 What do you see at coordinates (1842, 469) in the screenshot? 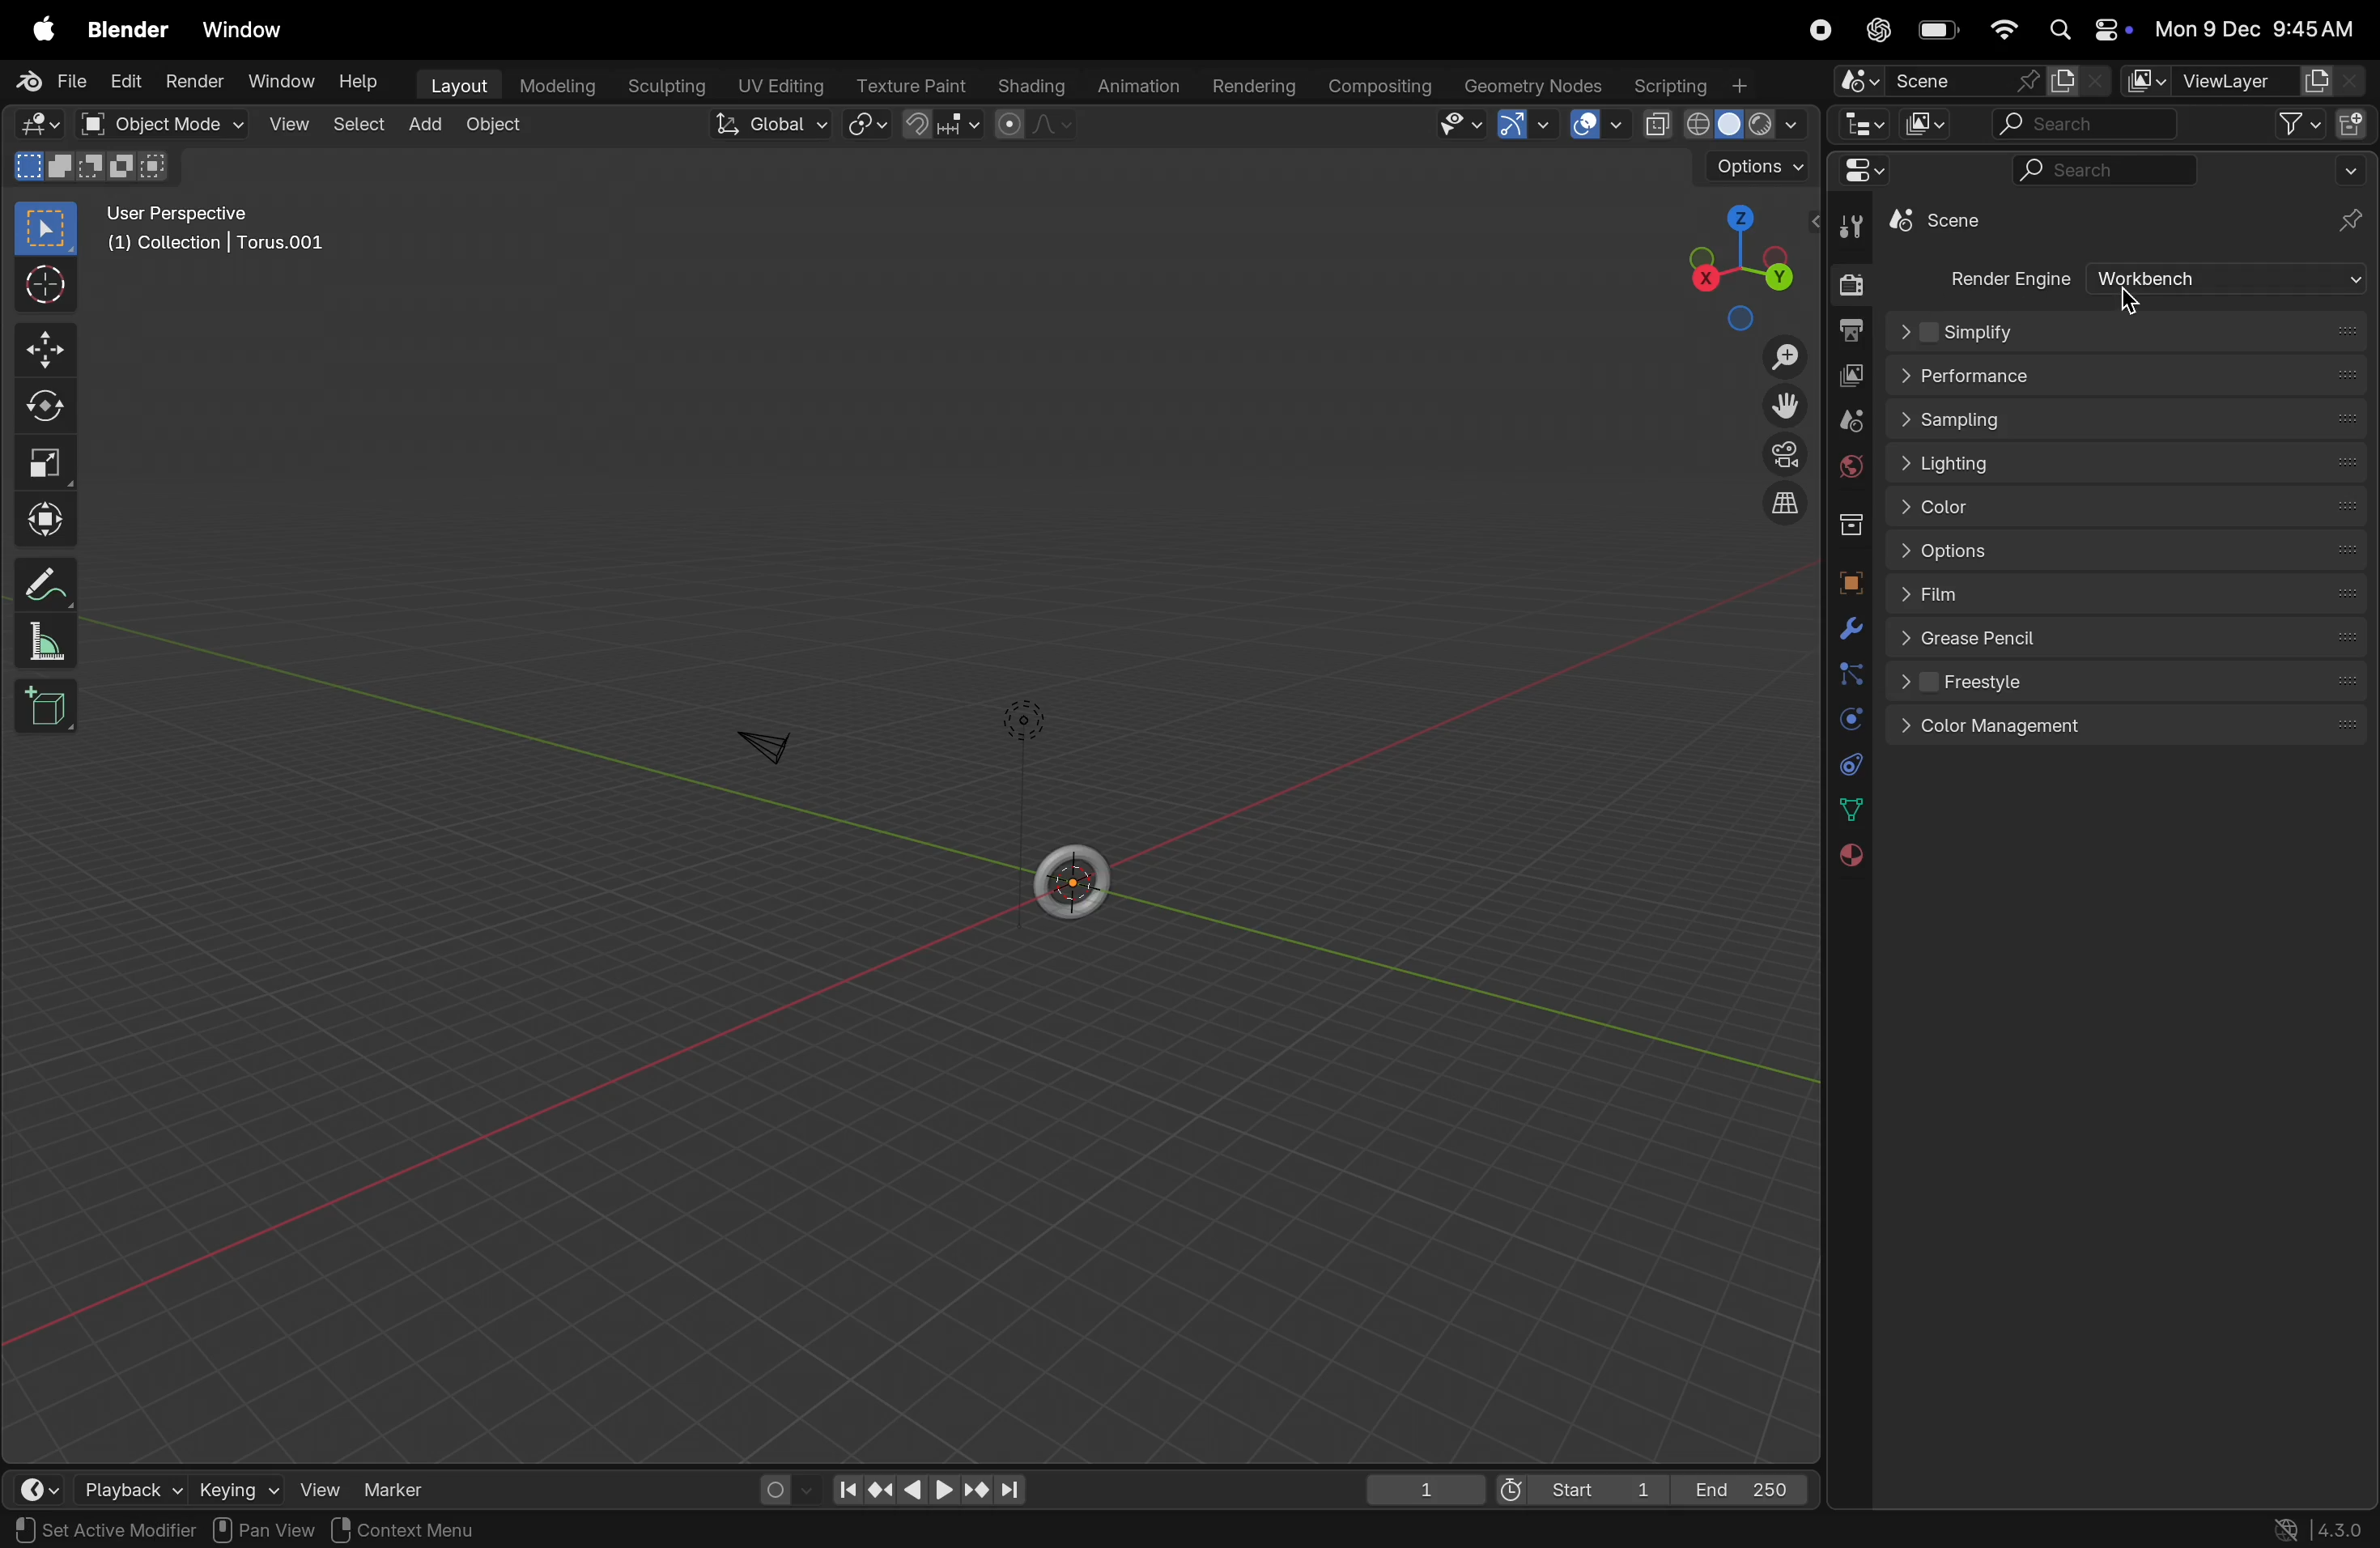
I see `world` at bounding box center [1842, 469].